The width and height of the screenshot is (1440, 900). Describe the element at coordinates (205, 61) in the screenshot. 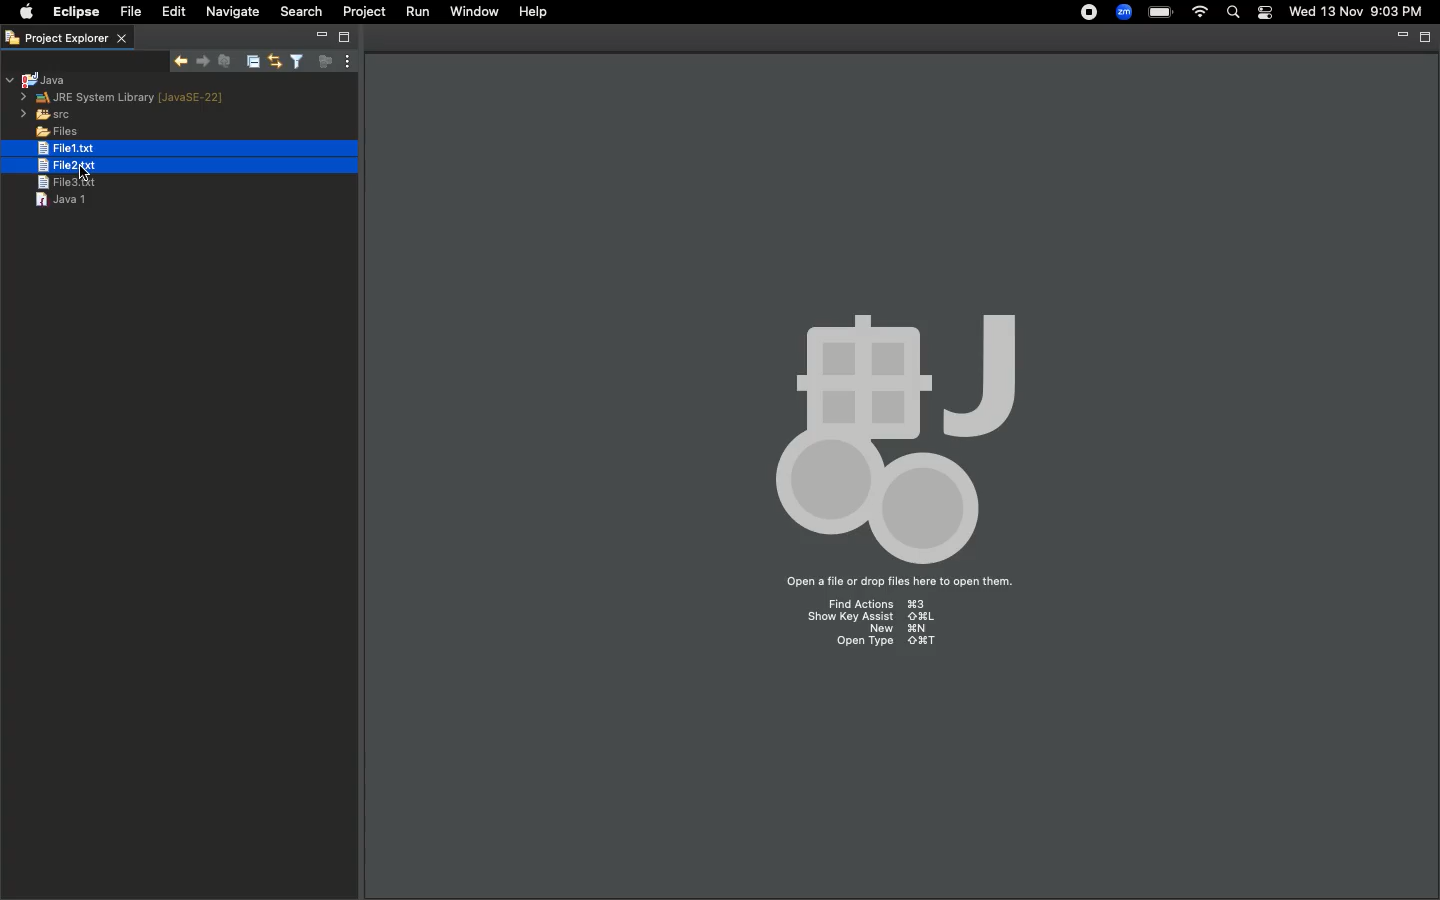

I see `Show previous match` at that location.